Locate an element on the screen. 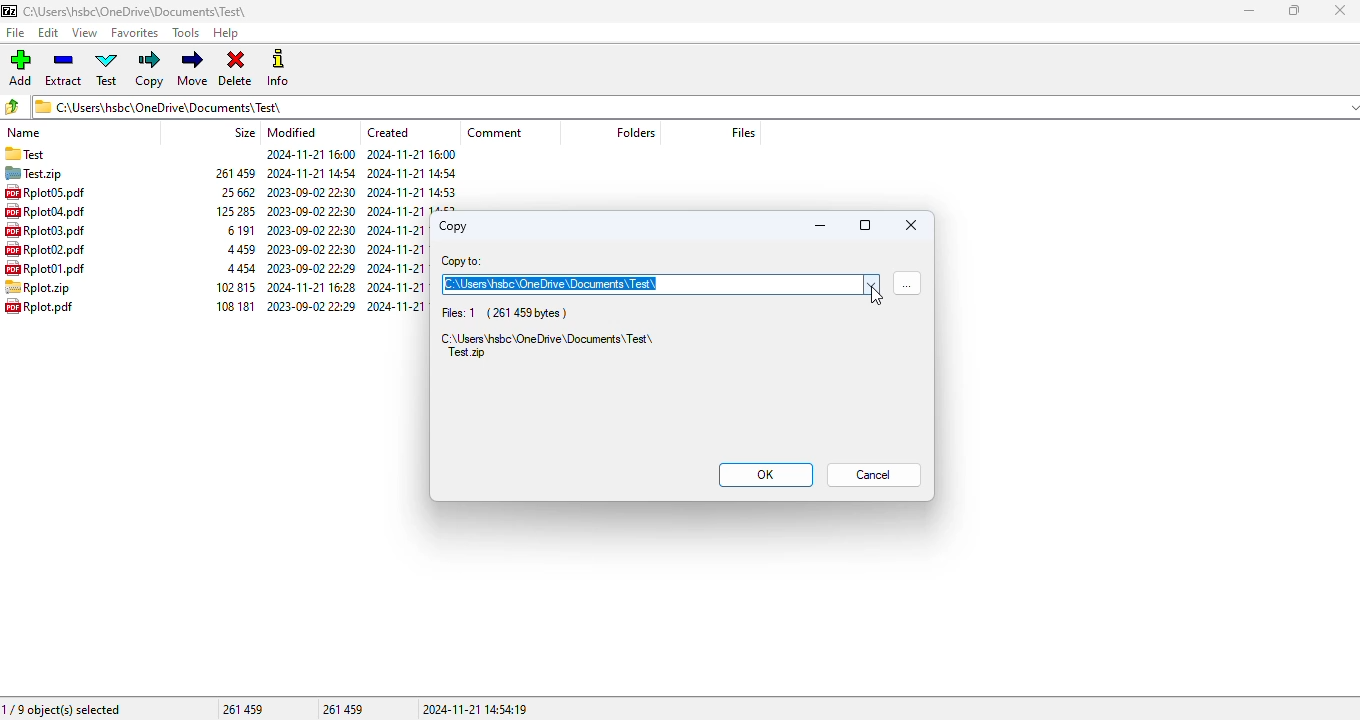 This screenshot has width=1360, height=720. comment is located at coordinates (495, 133).